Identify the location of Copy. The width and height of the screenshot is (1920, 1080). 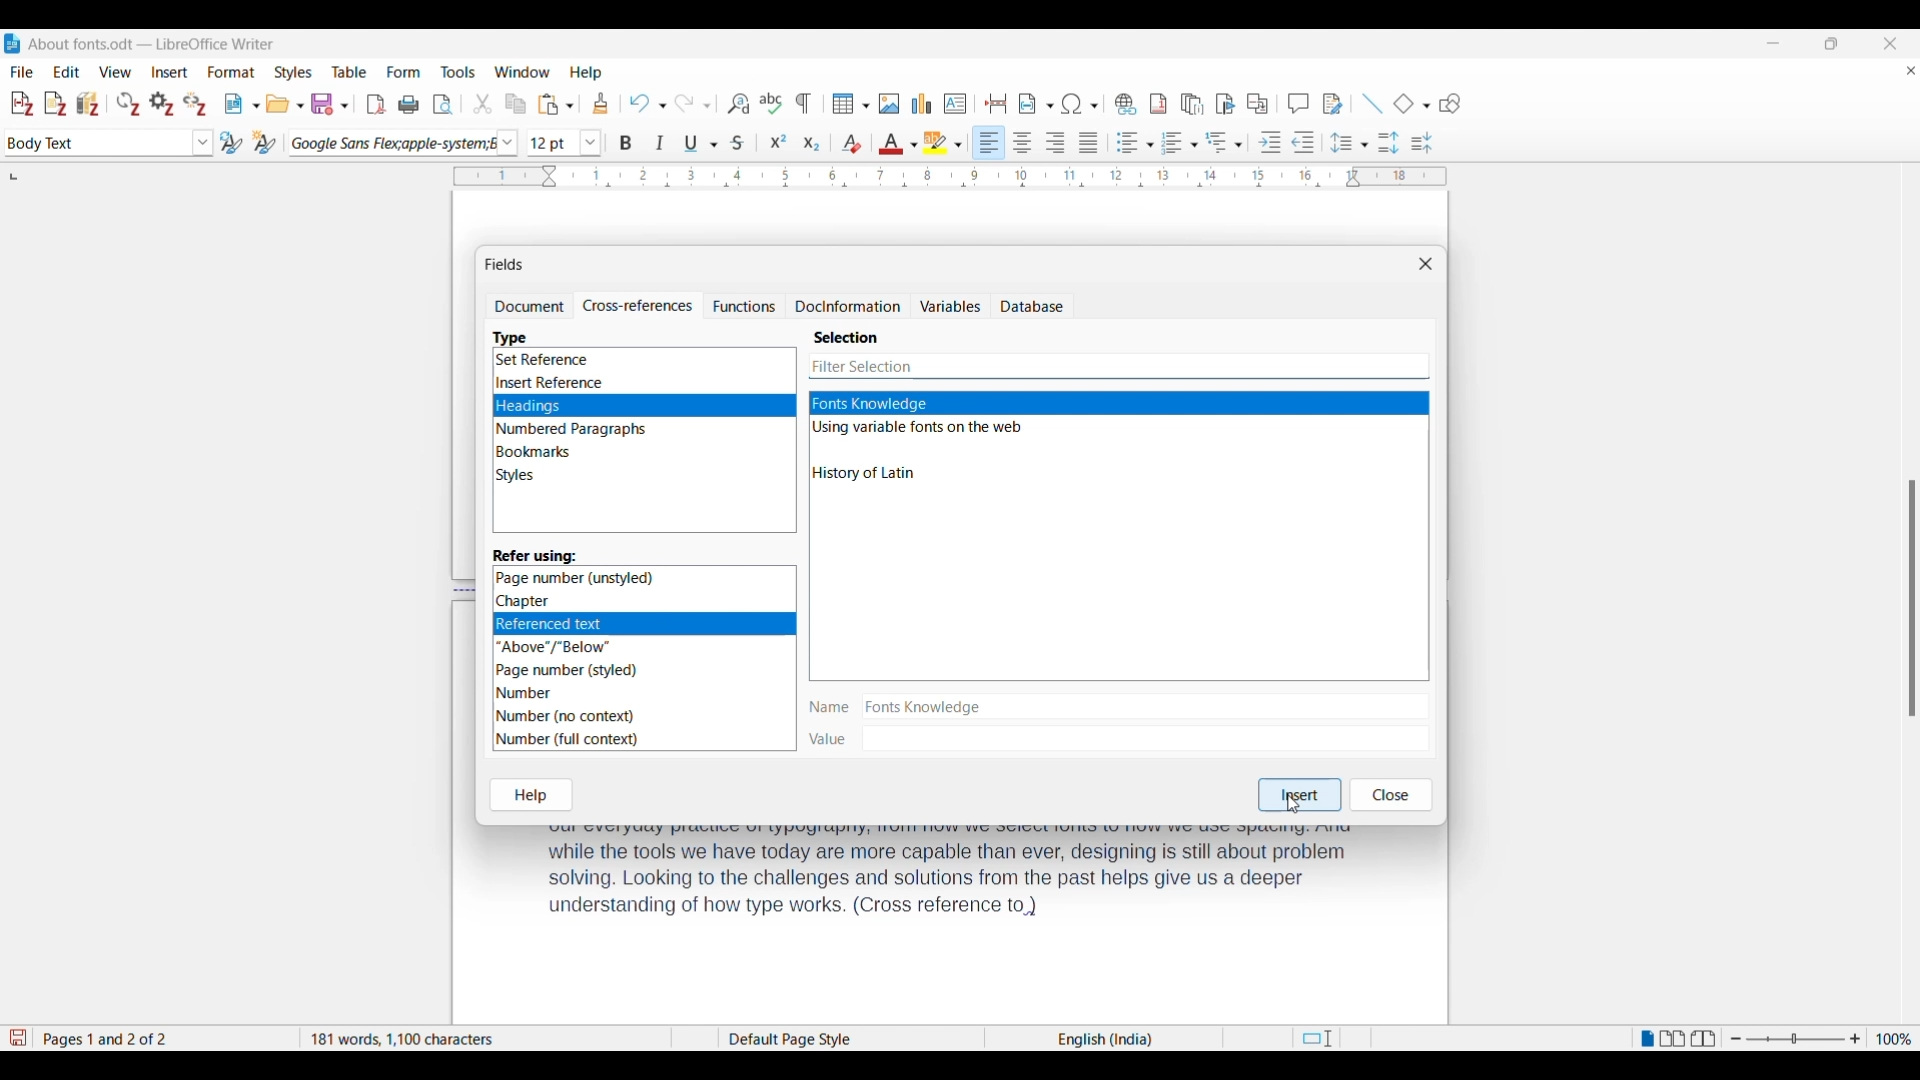
(516, 105).